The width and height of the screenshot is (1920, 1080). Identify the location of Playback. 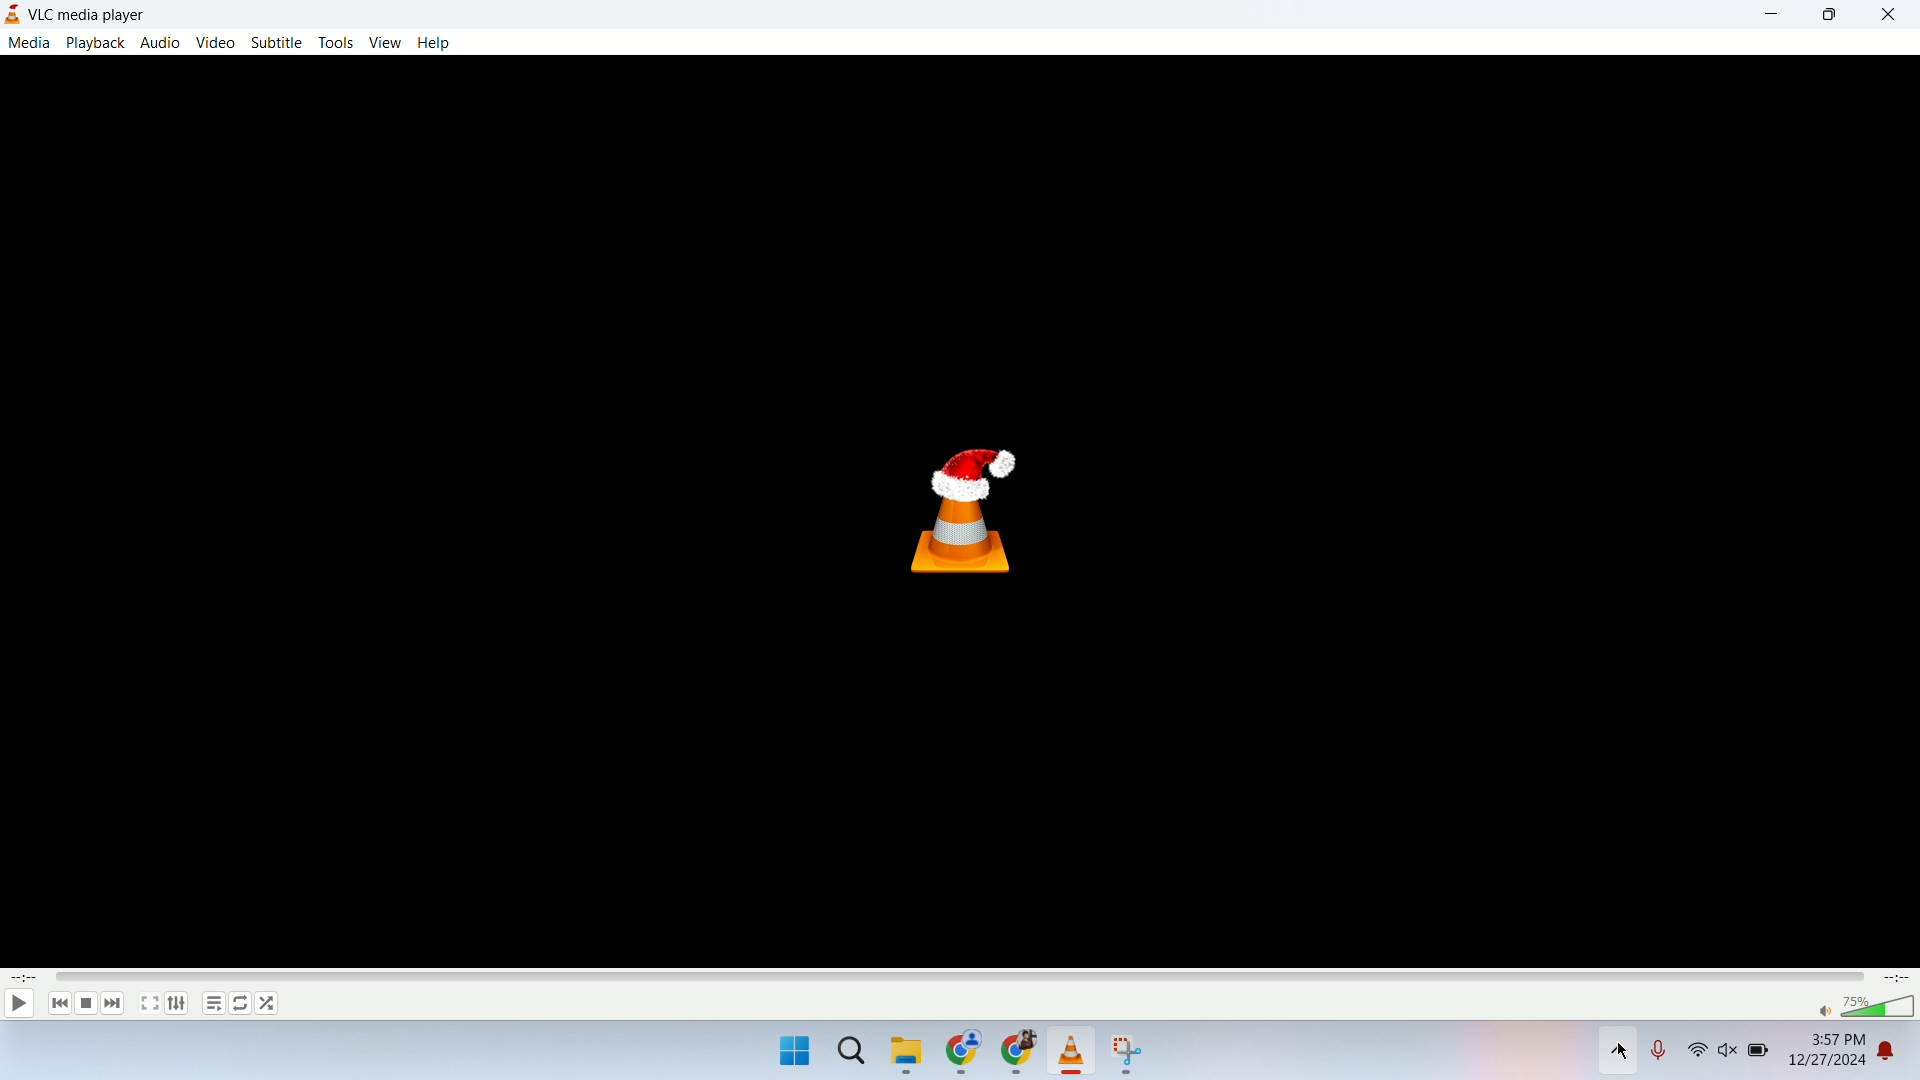
(94, 42).